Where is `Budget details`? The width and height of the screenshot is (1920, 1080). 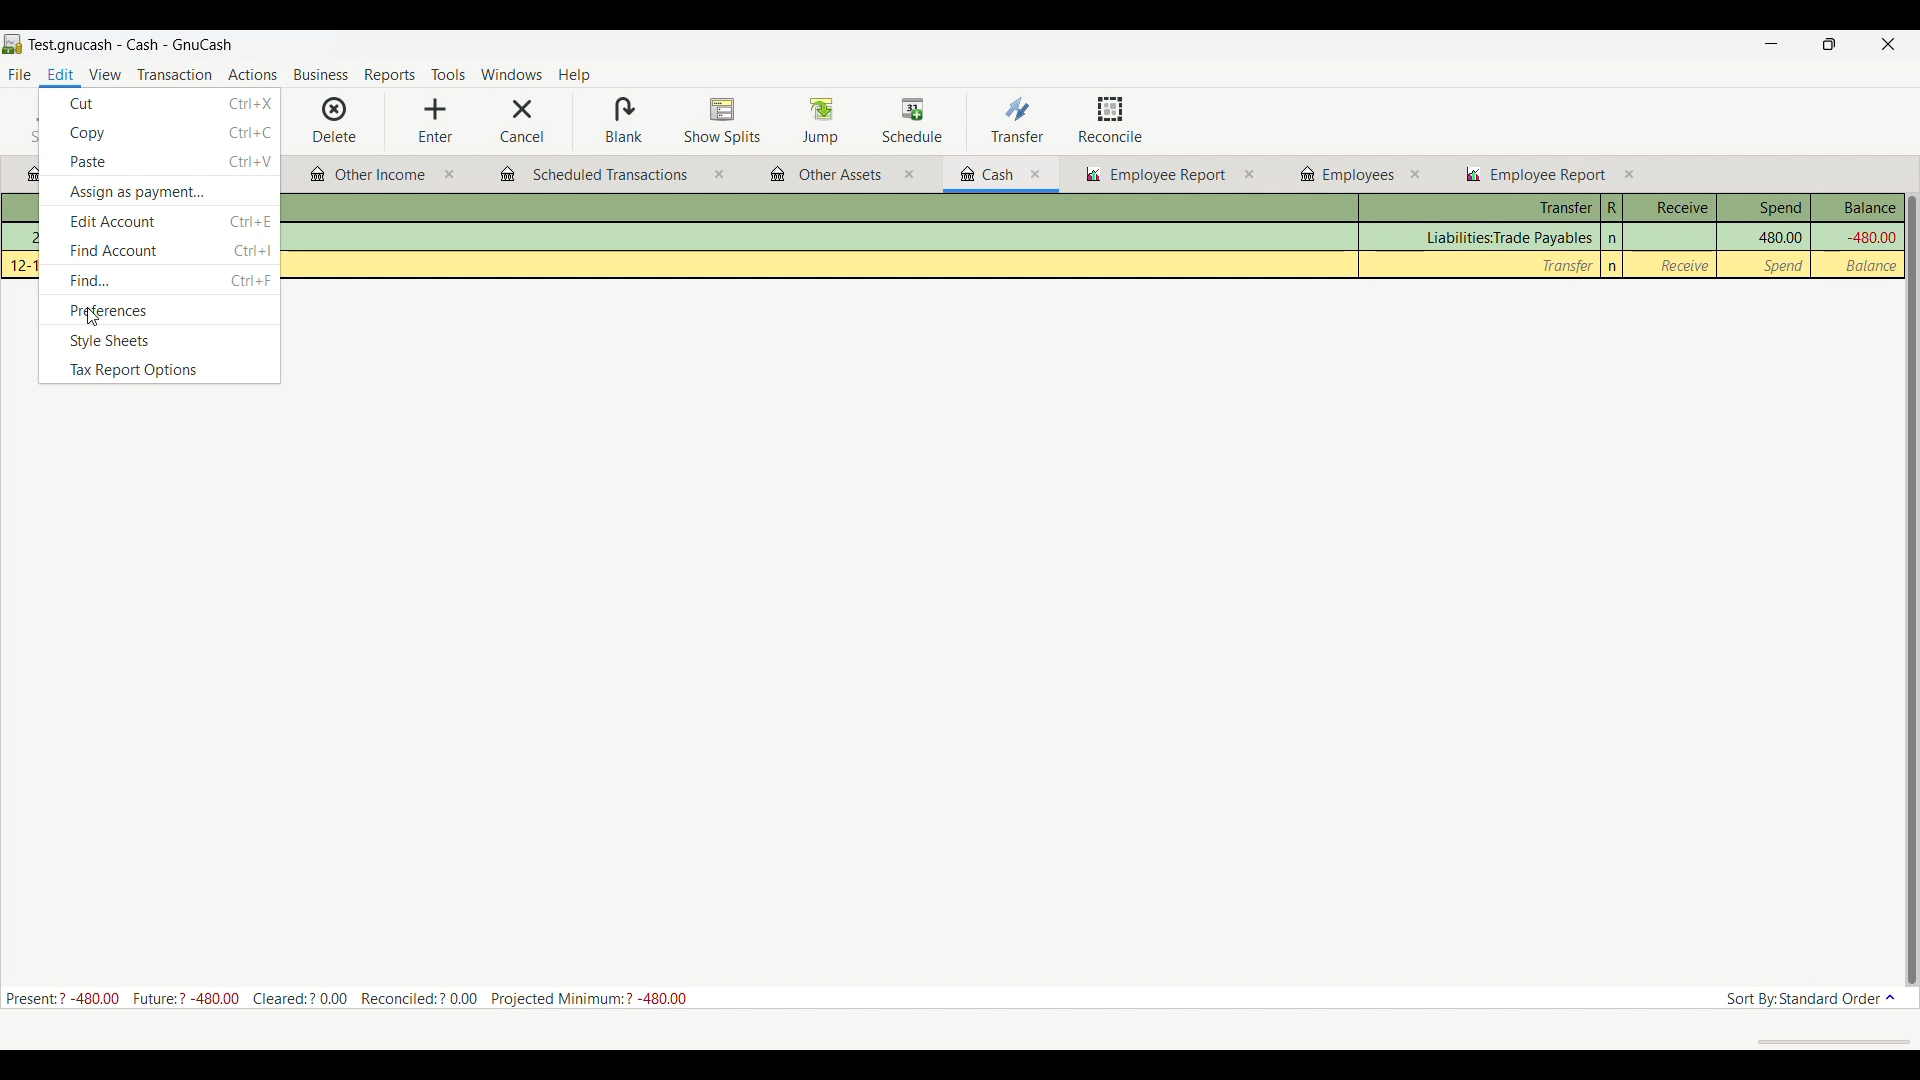 Budget details is located at coordinates (346, 998).